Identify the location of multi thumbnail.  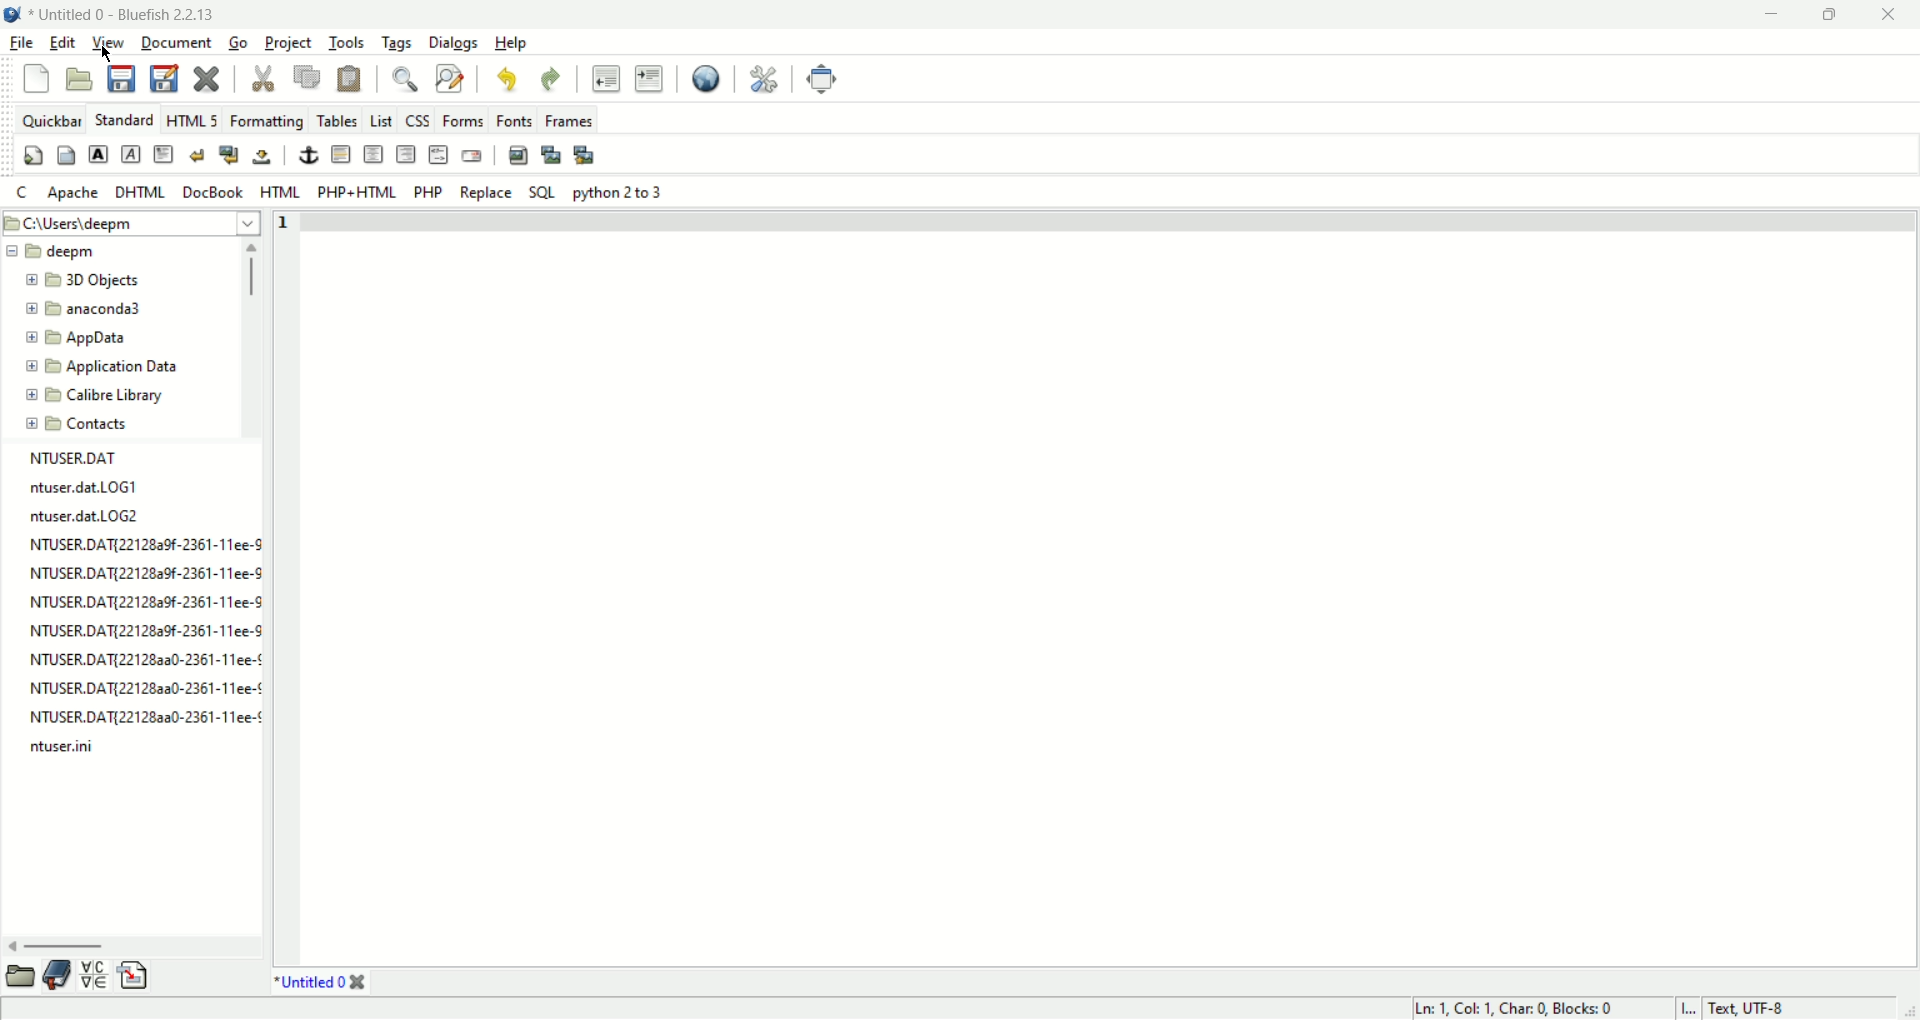
(584, 154).